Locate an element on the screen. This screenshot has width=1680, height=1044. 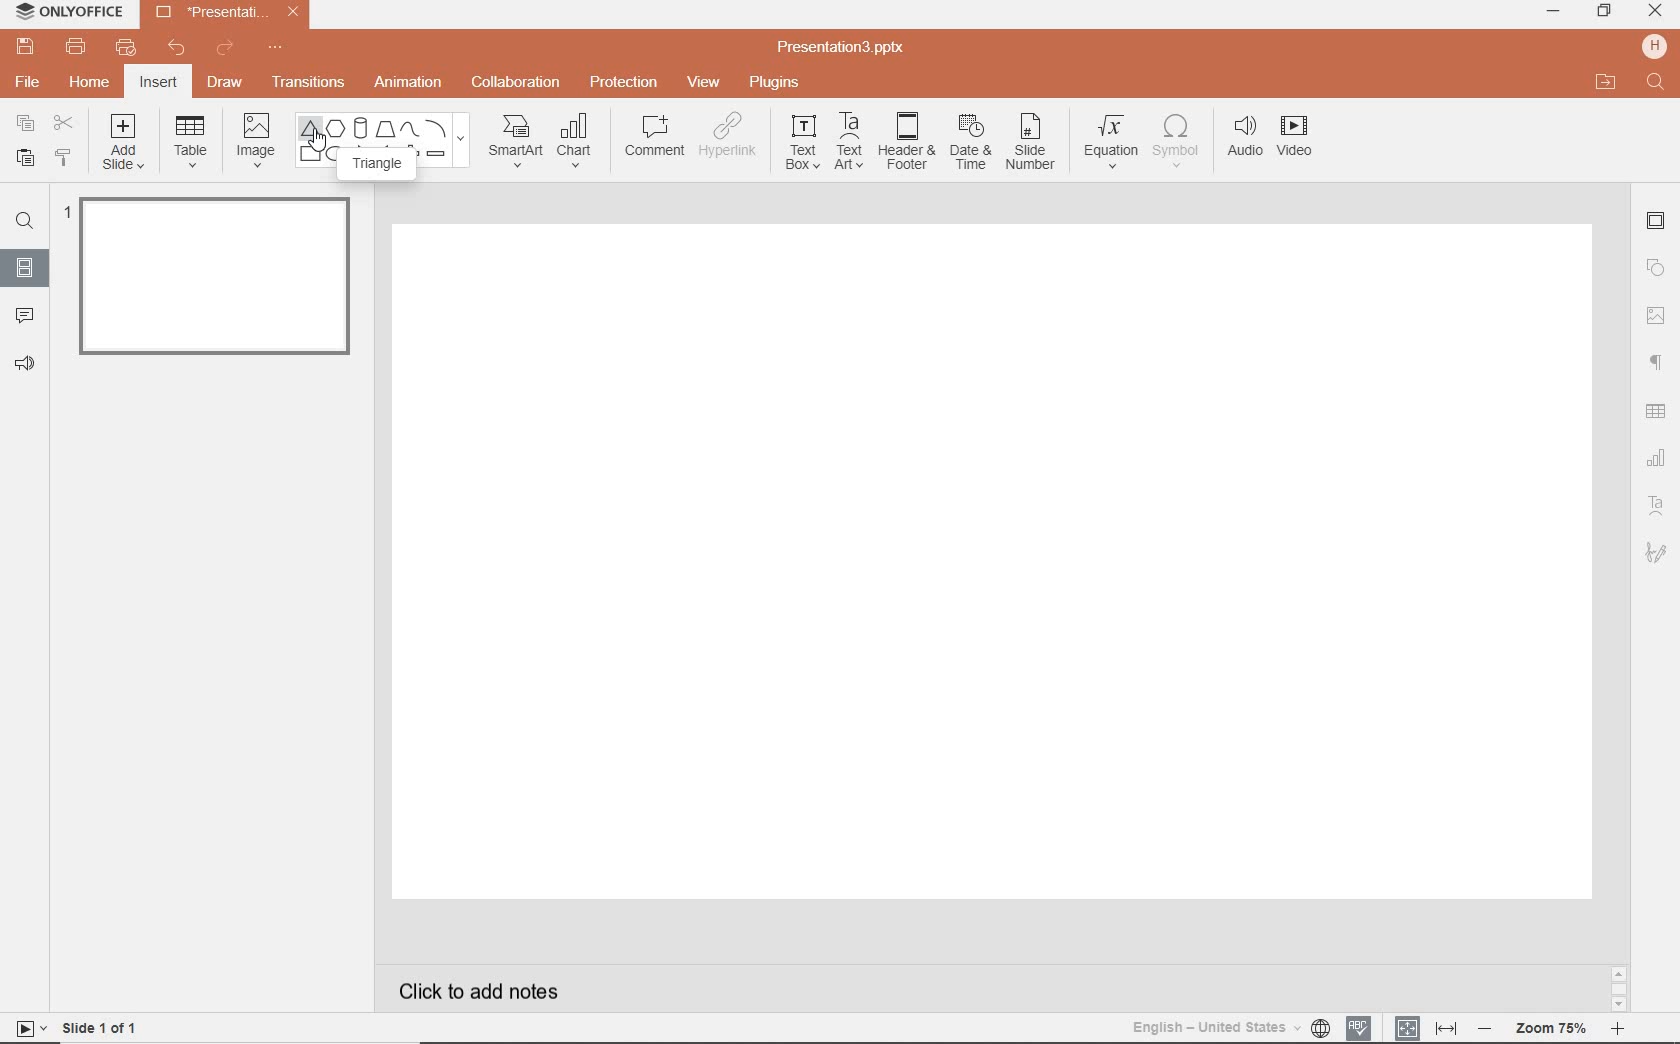
FIT TO SLIDE is located at coordinates (1406, 1029).